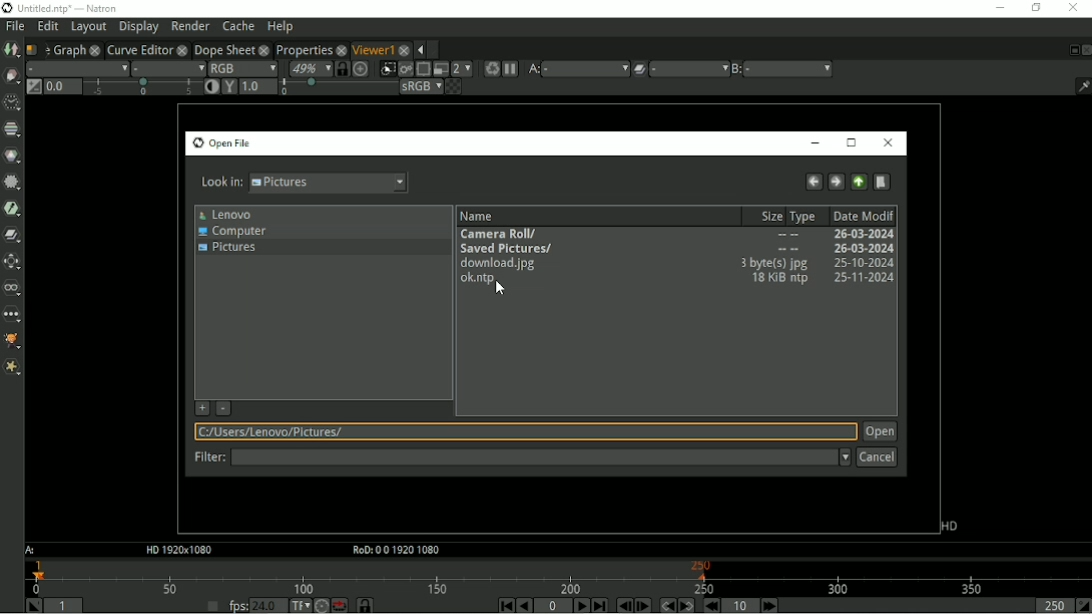 The height and width of the screenshot is (614, 1092). I want to click on Parent directory, so click(860, 182).